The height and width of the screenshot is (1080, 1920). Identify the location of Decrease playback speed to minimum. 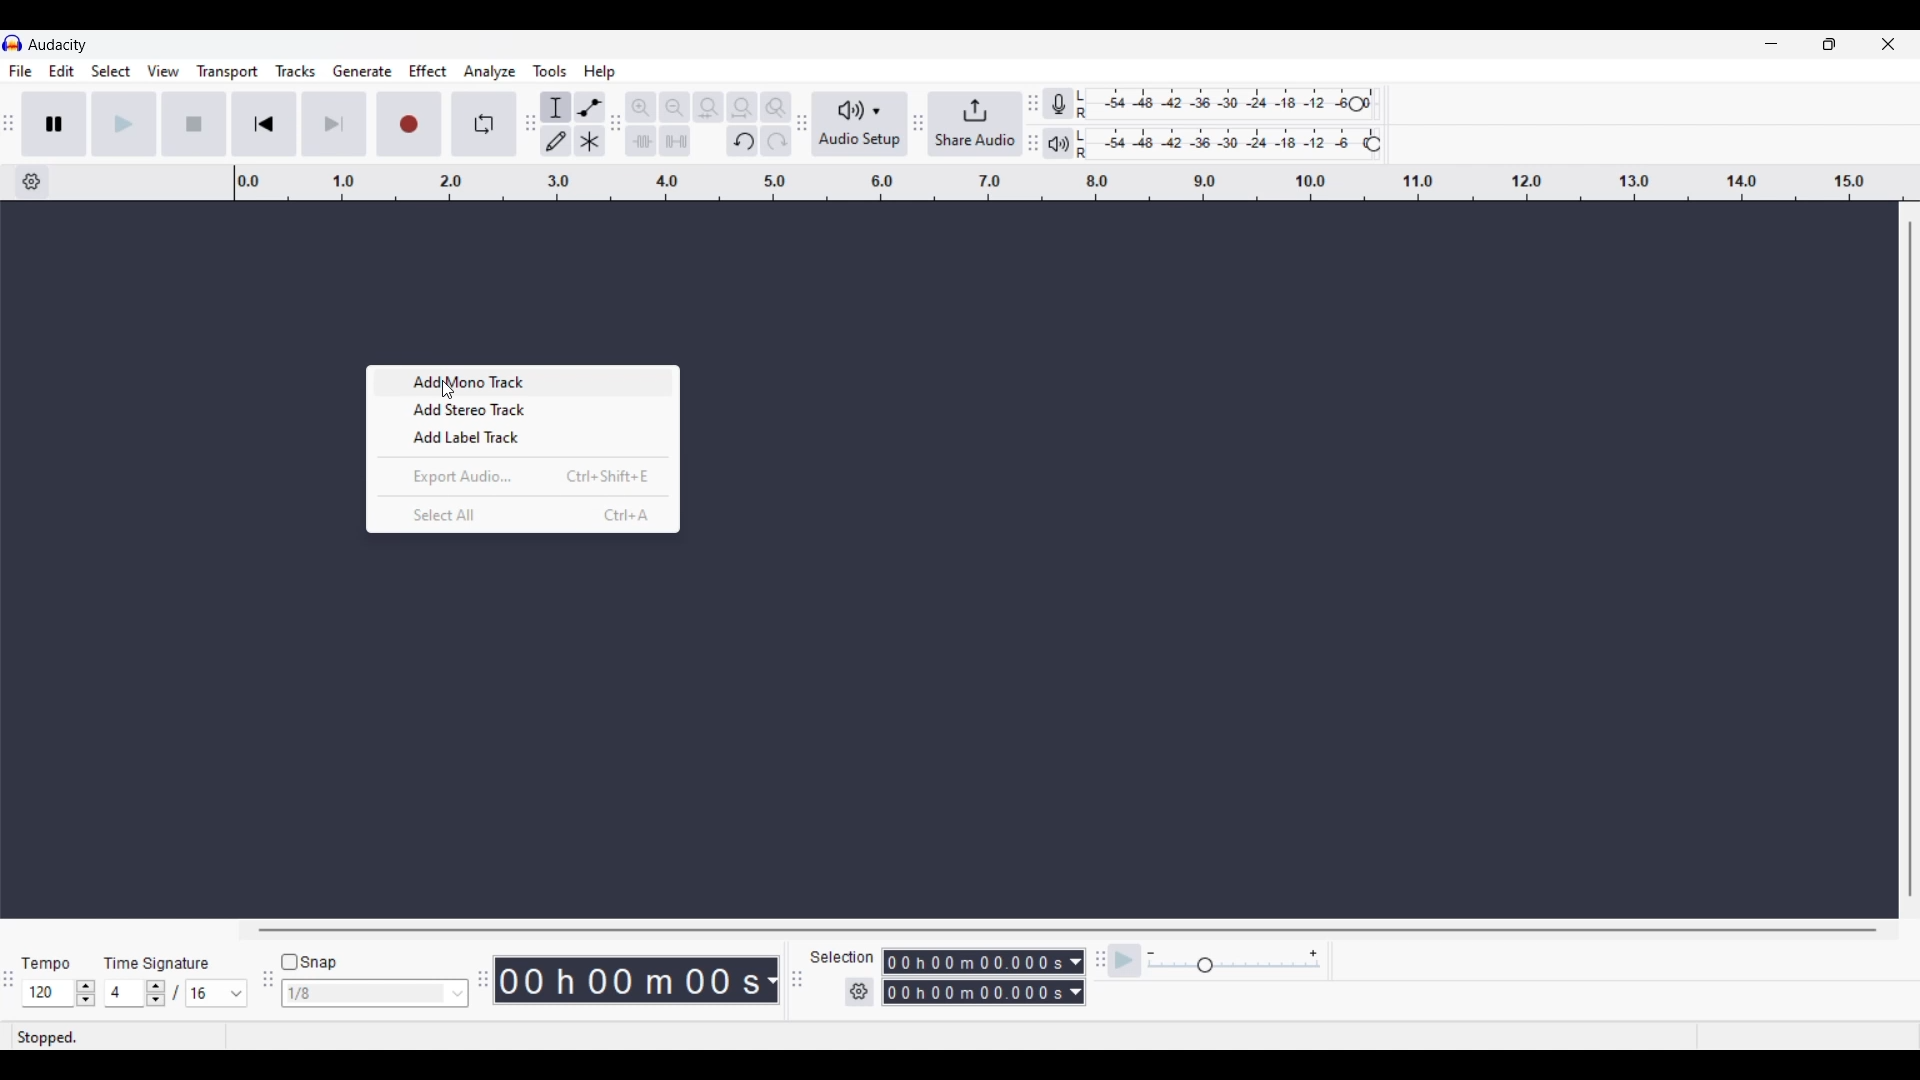
(1151, 954).